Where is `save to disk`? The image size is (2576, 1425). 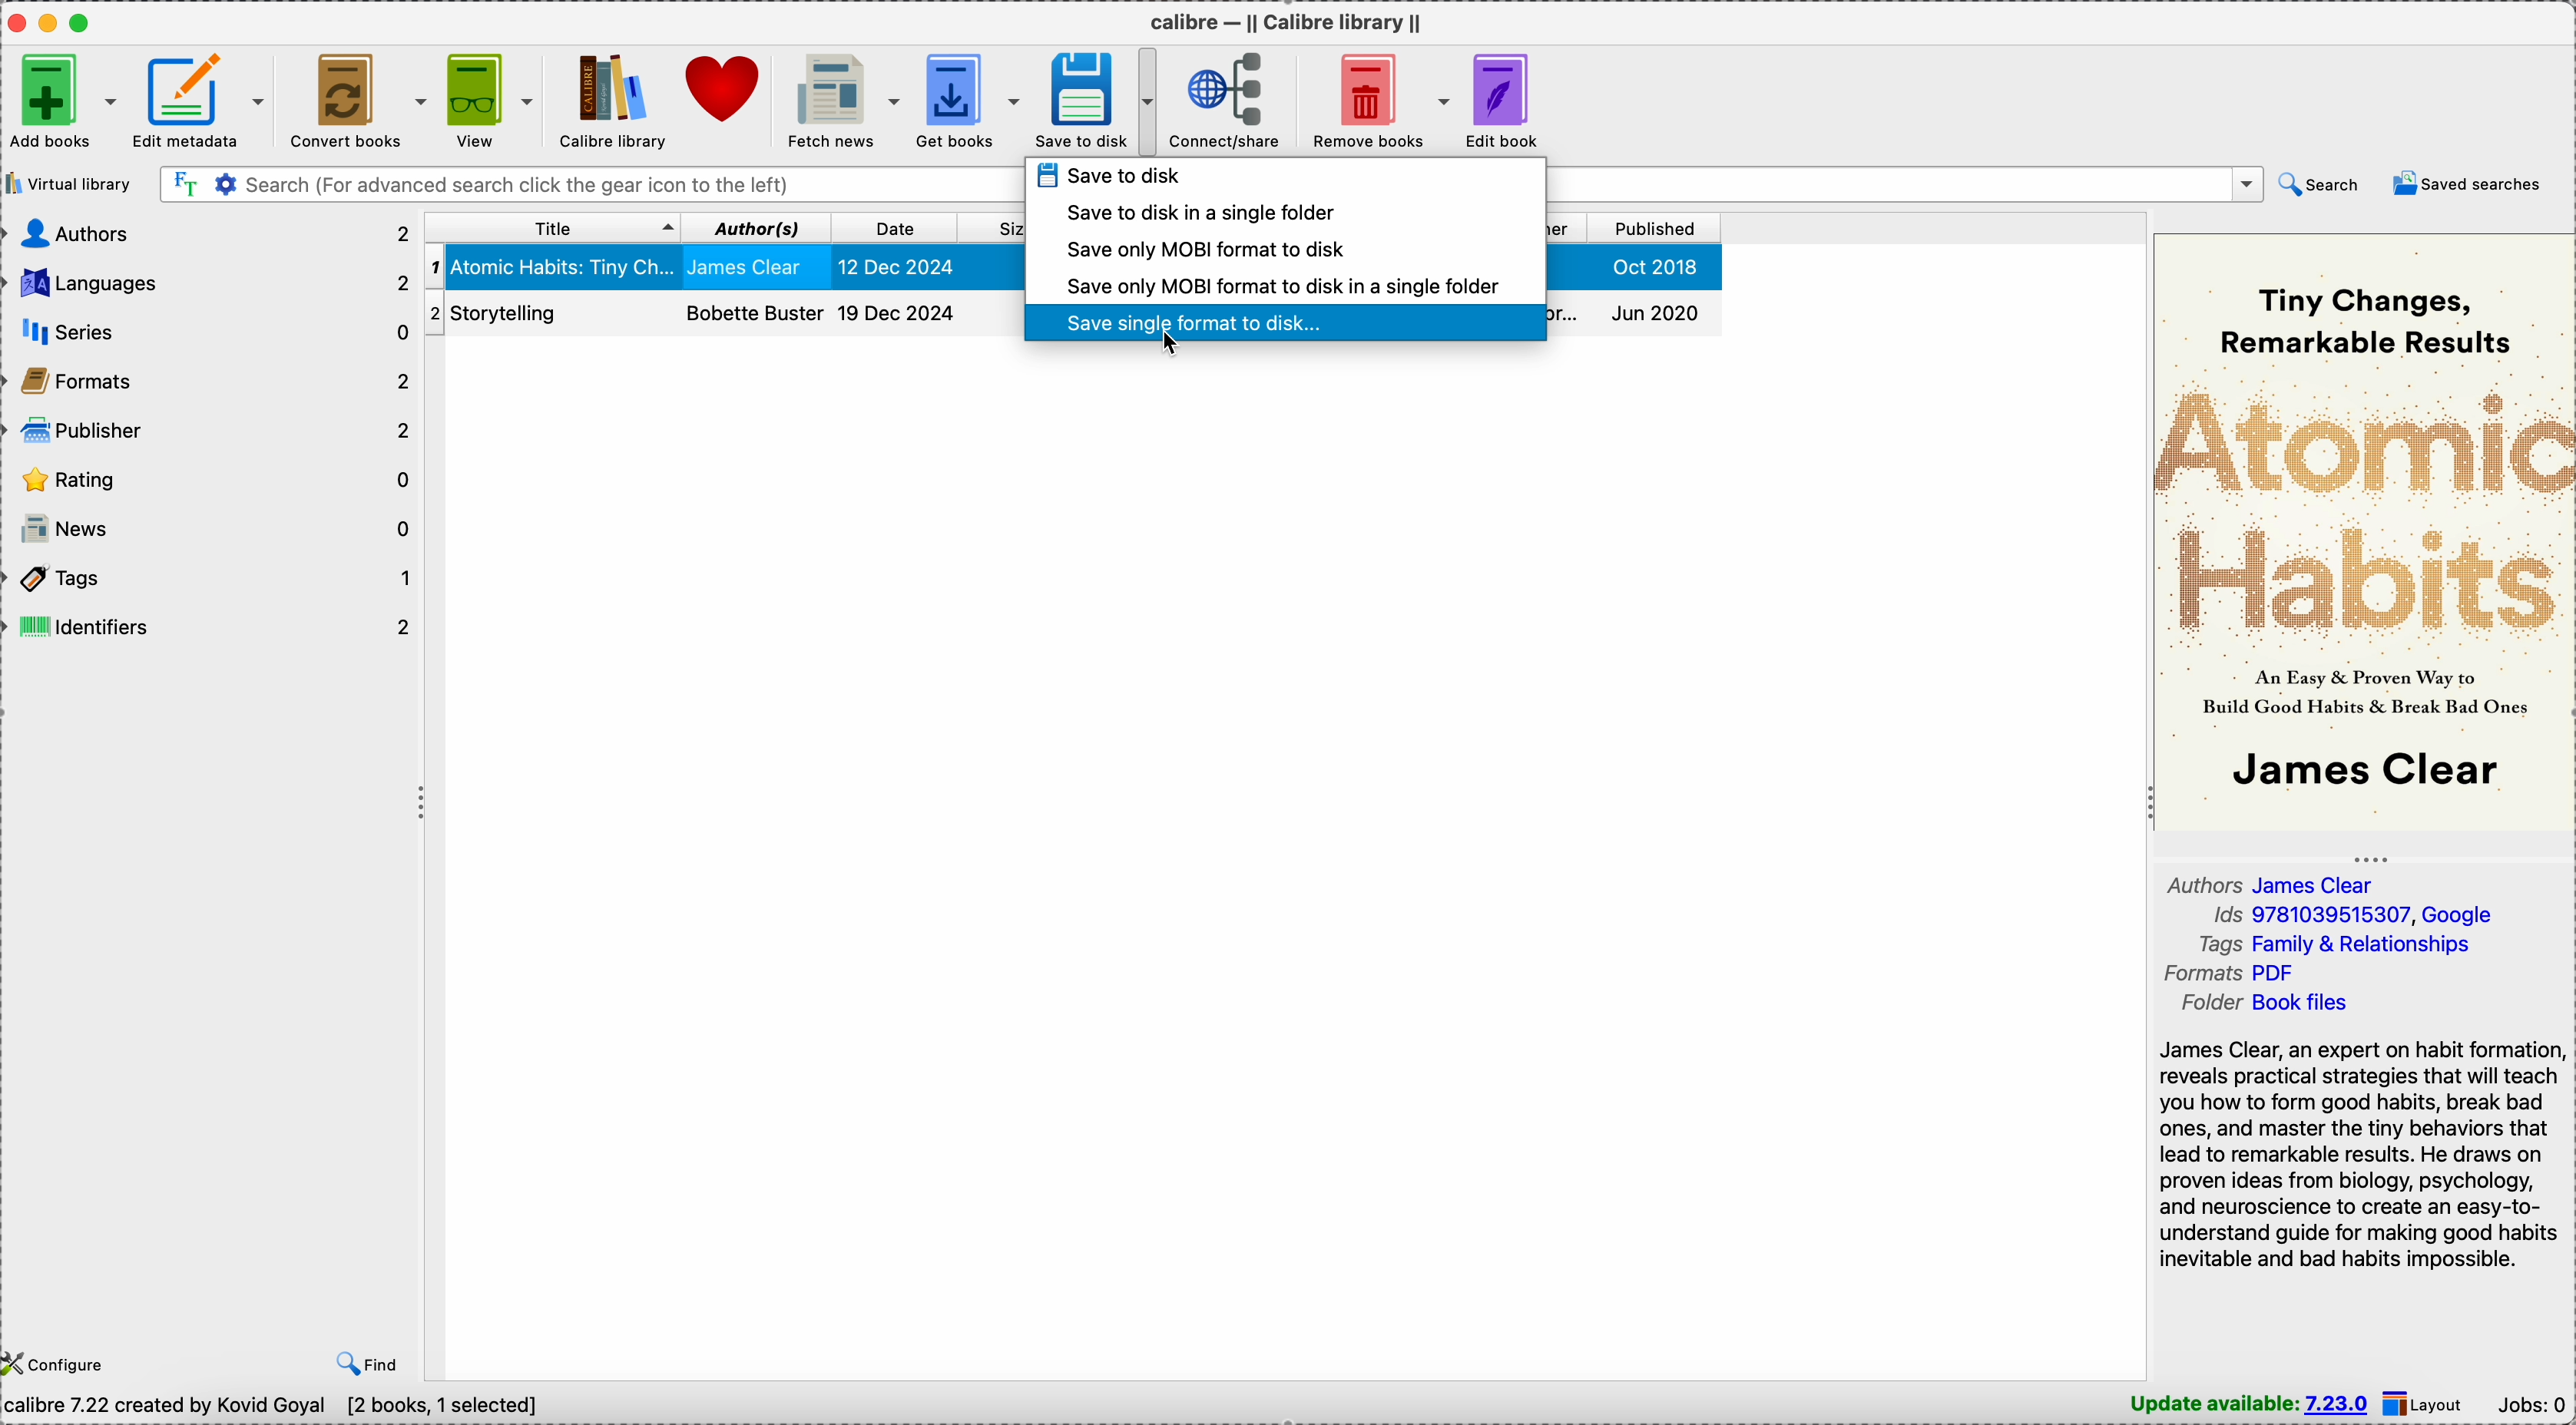 save to disk is located at coordinates (1091, 100).